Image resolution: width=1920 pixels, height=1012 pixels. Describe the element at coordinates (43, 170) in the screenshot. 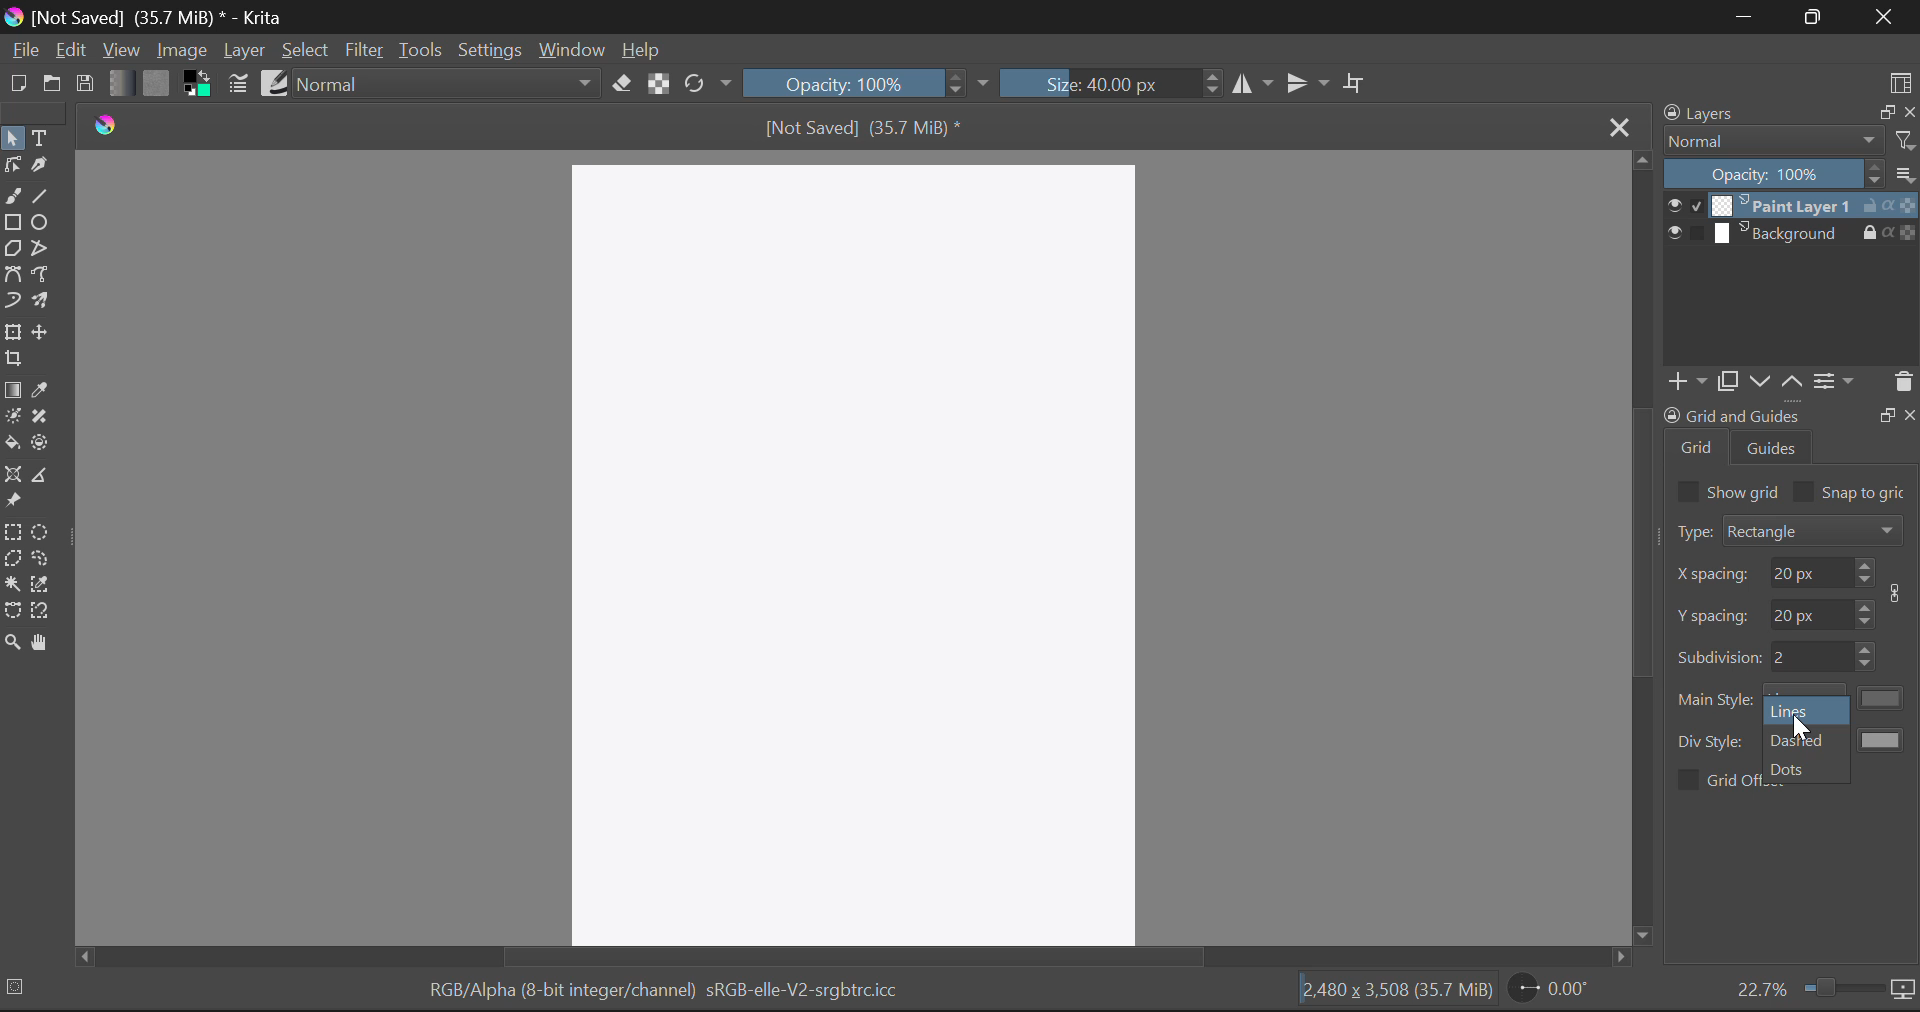

I see `Calligraphic Tool` at that location.